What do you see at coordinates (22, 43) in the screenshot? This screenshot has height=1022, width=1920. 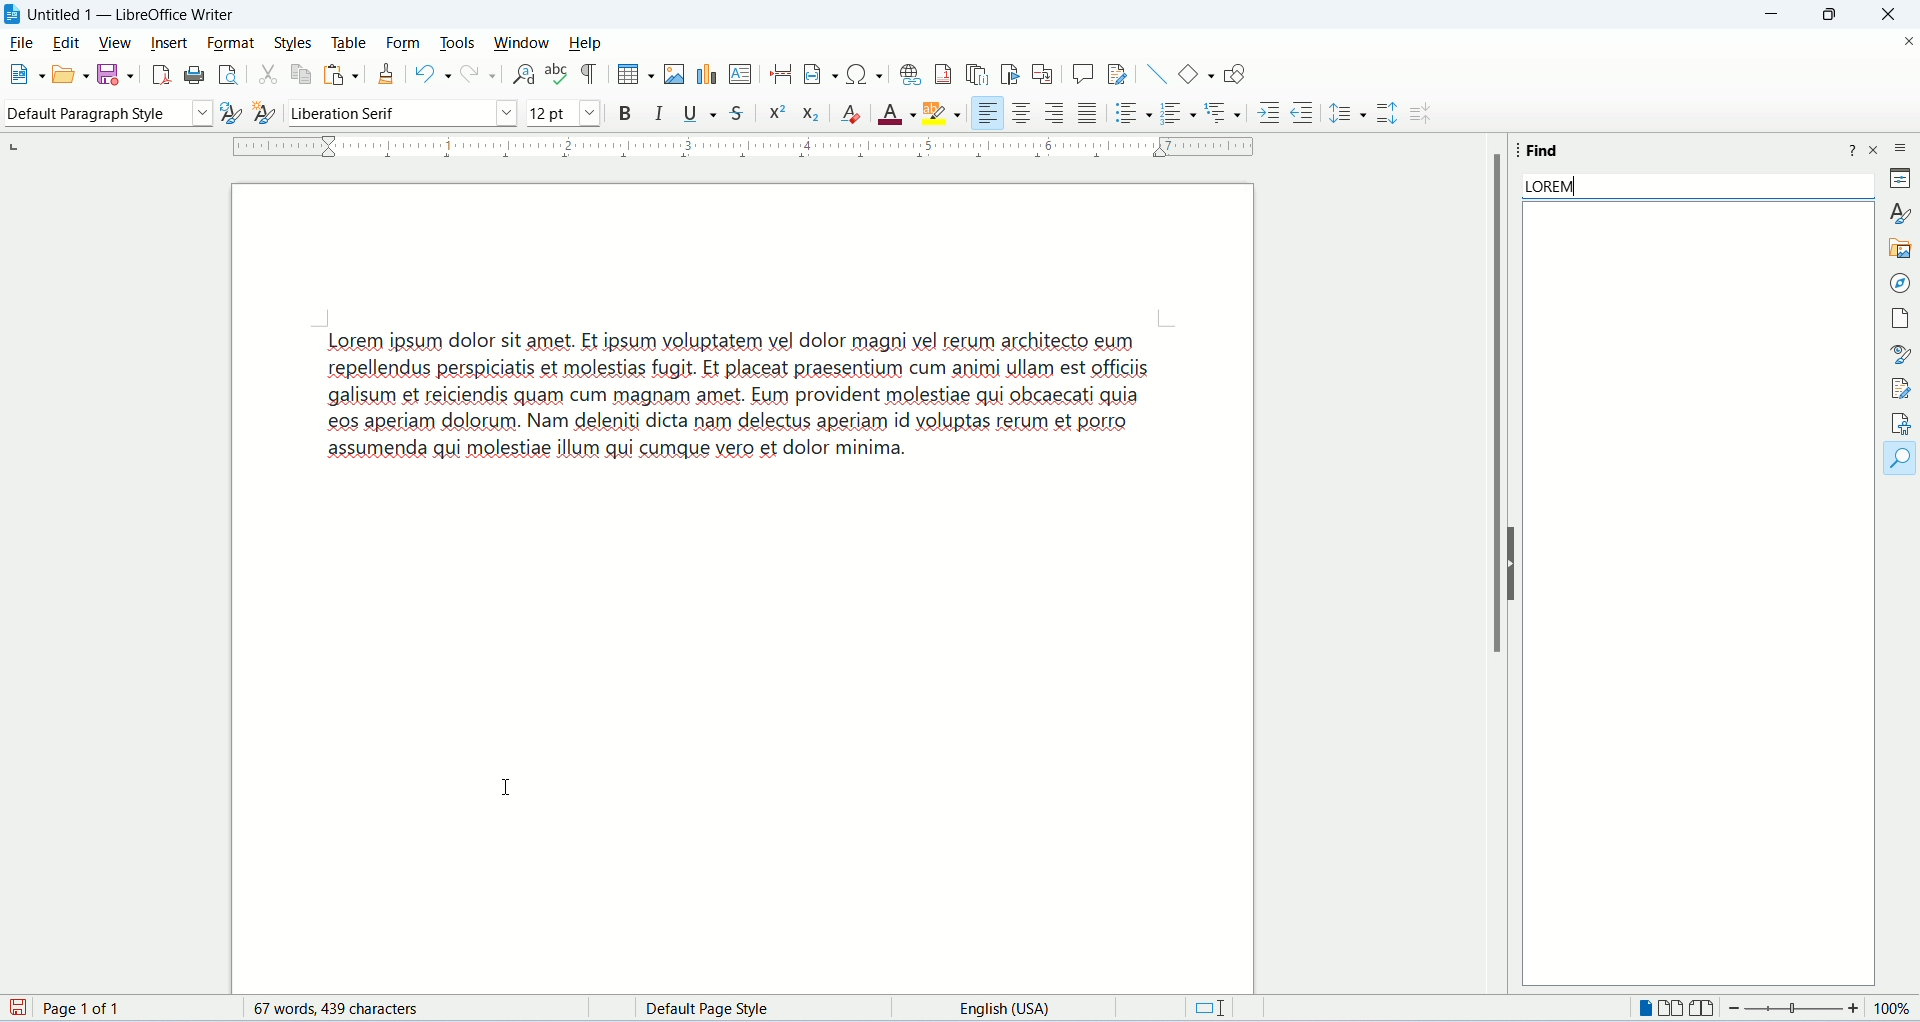 I see `file` at bounding box center [22, 43].